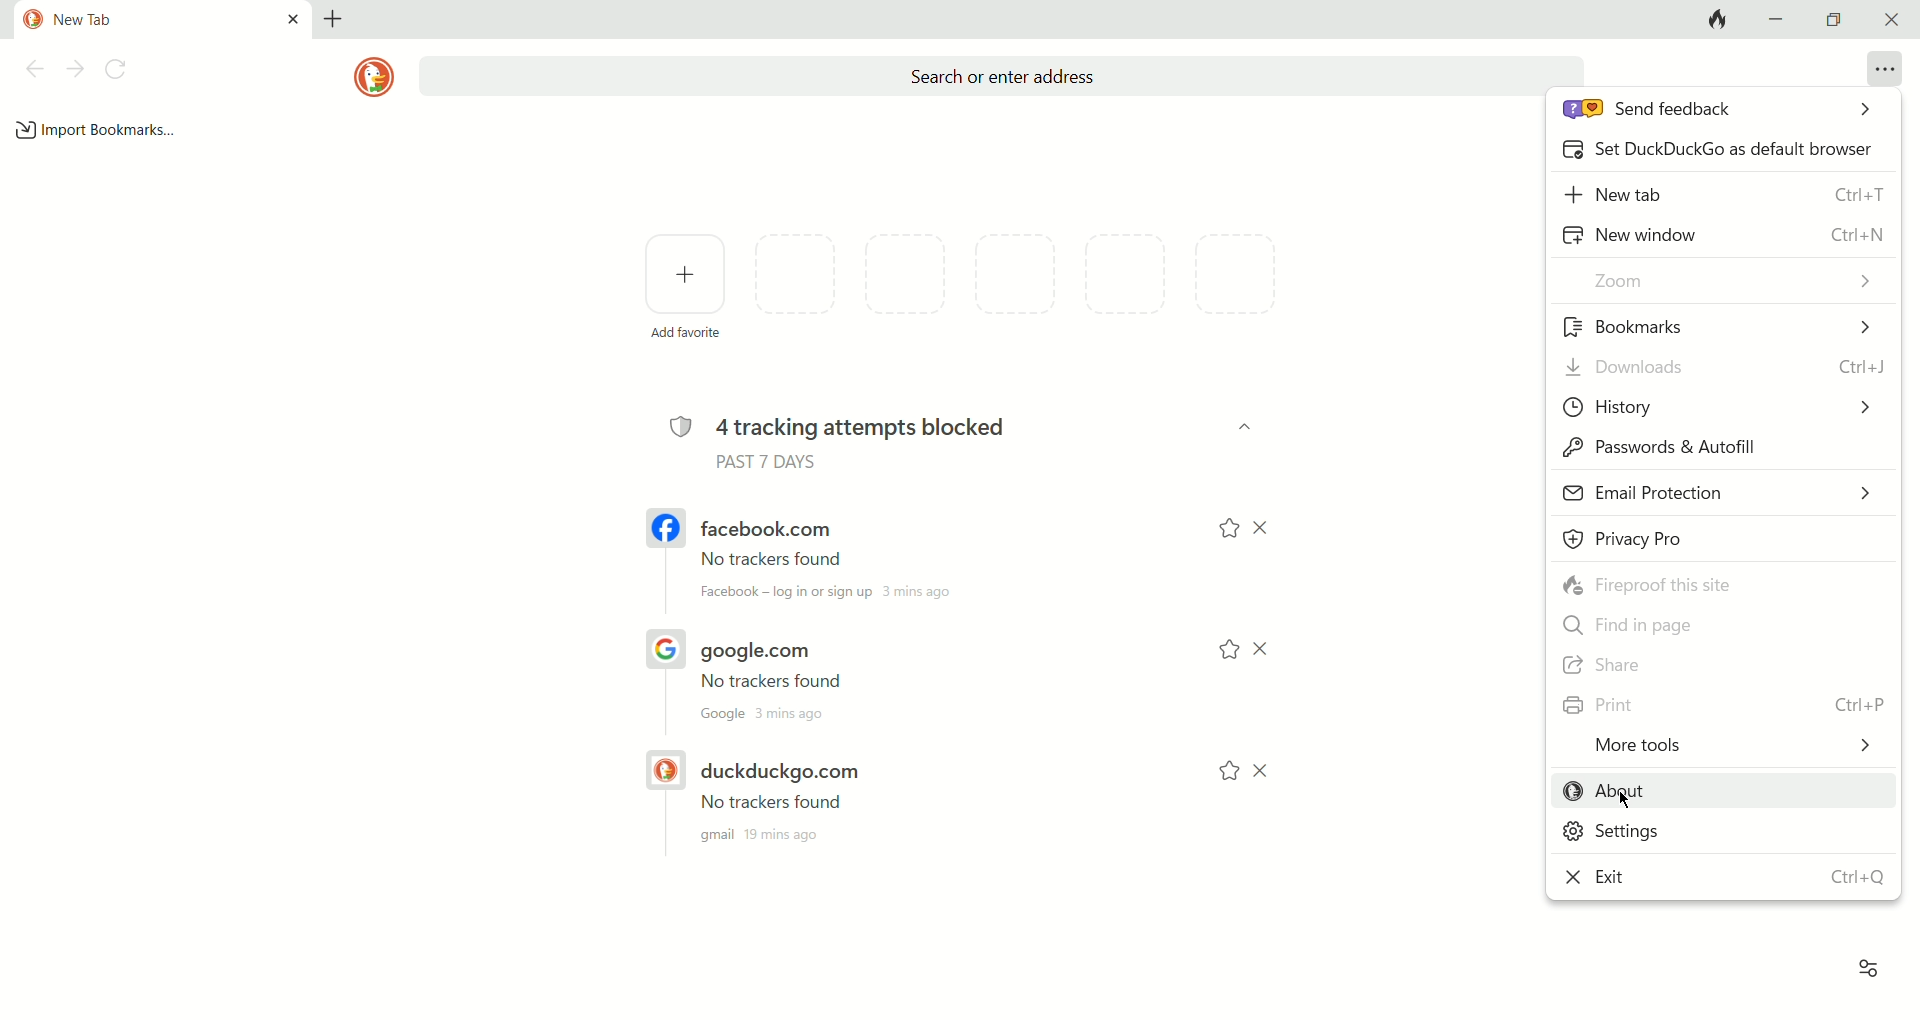  What do you see at coordinates (1723, 115) in the screenshot?
I see `send feedback` at bounding box center [1723, 115].